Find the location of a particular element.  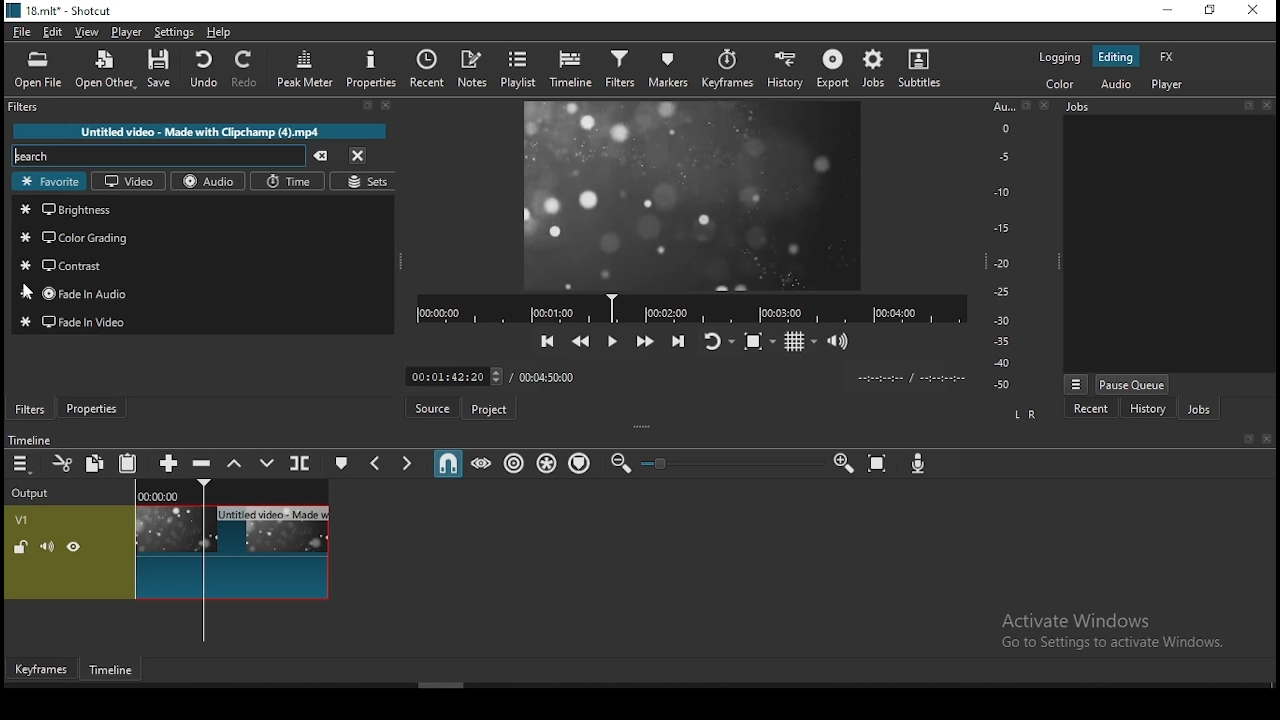

Untitled video - Made with Clipchamp (4).mp4 is located at coordinates (200, 131).